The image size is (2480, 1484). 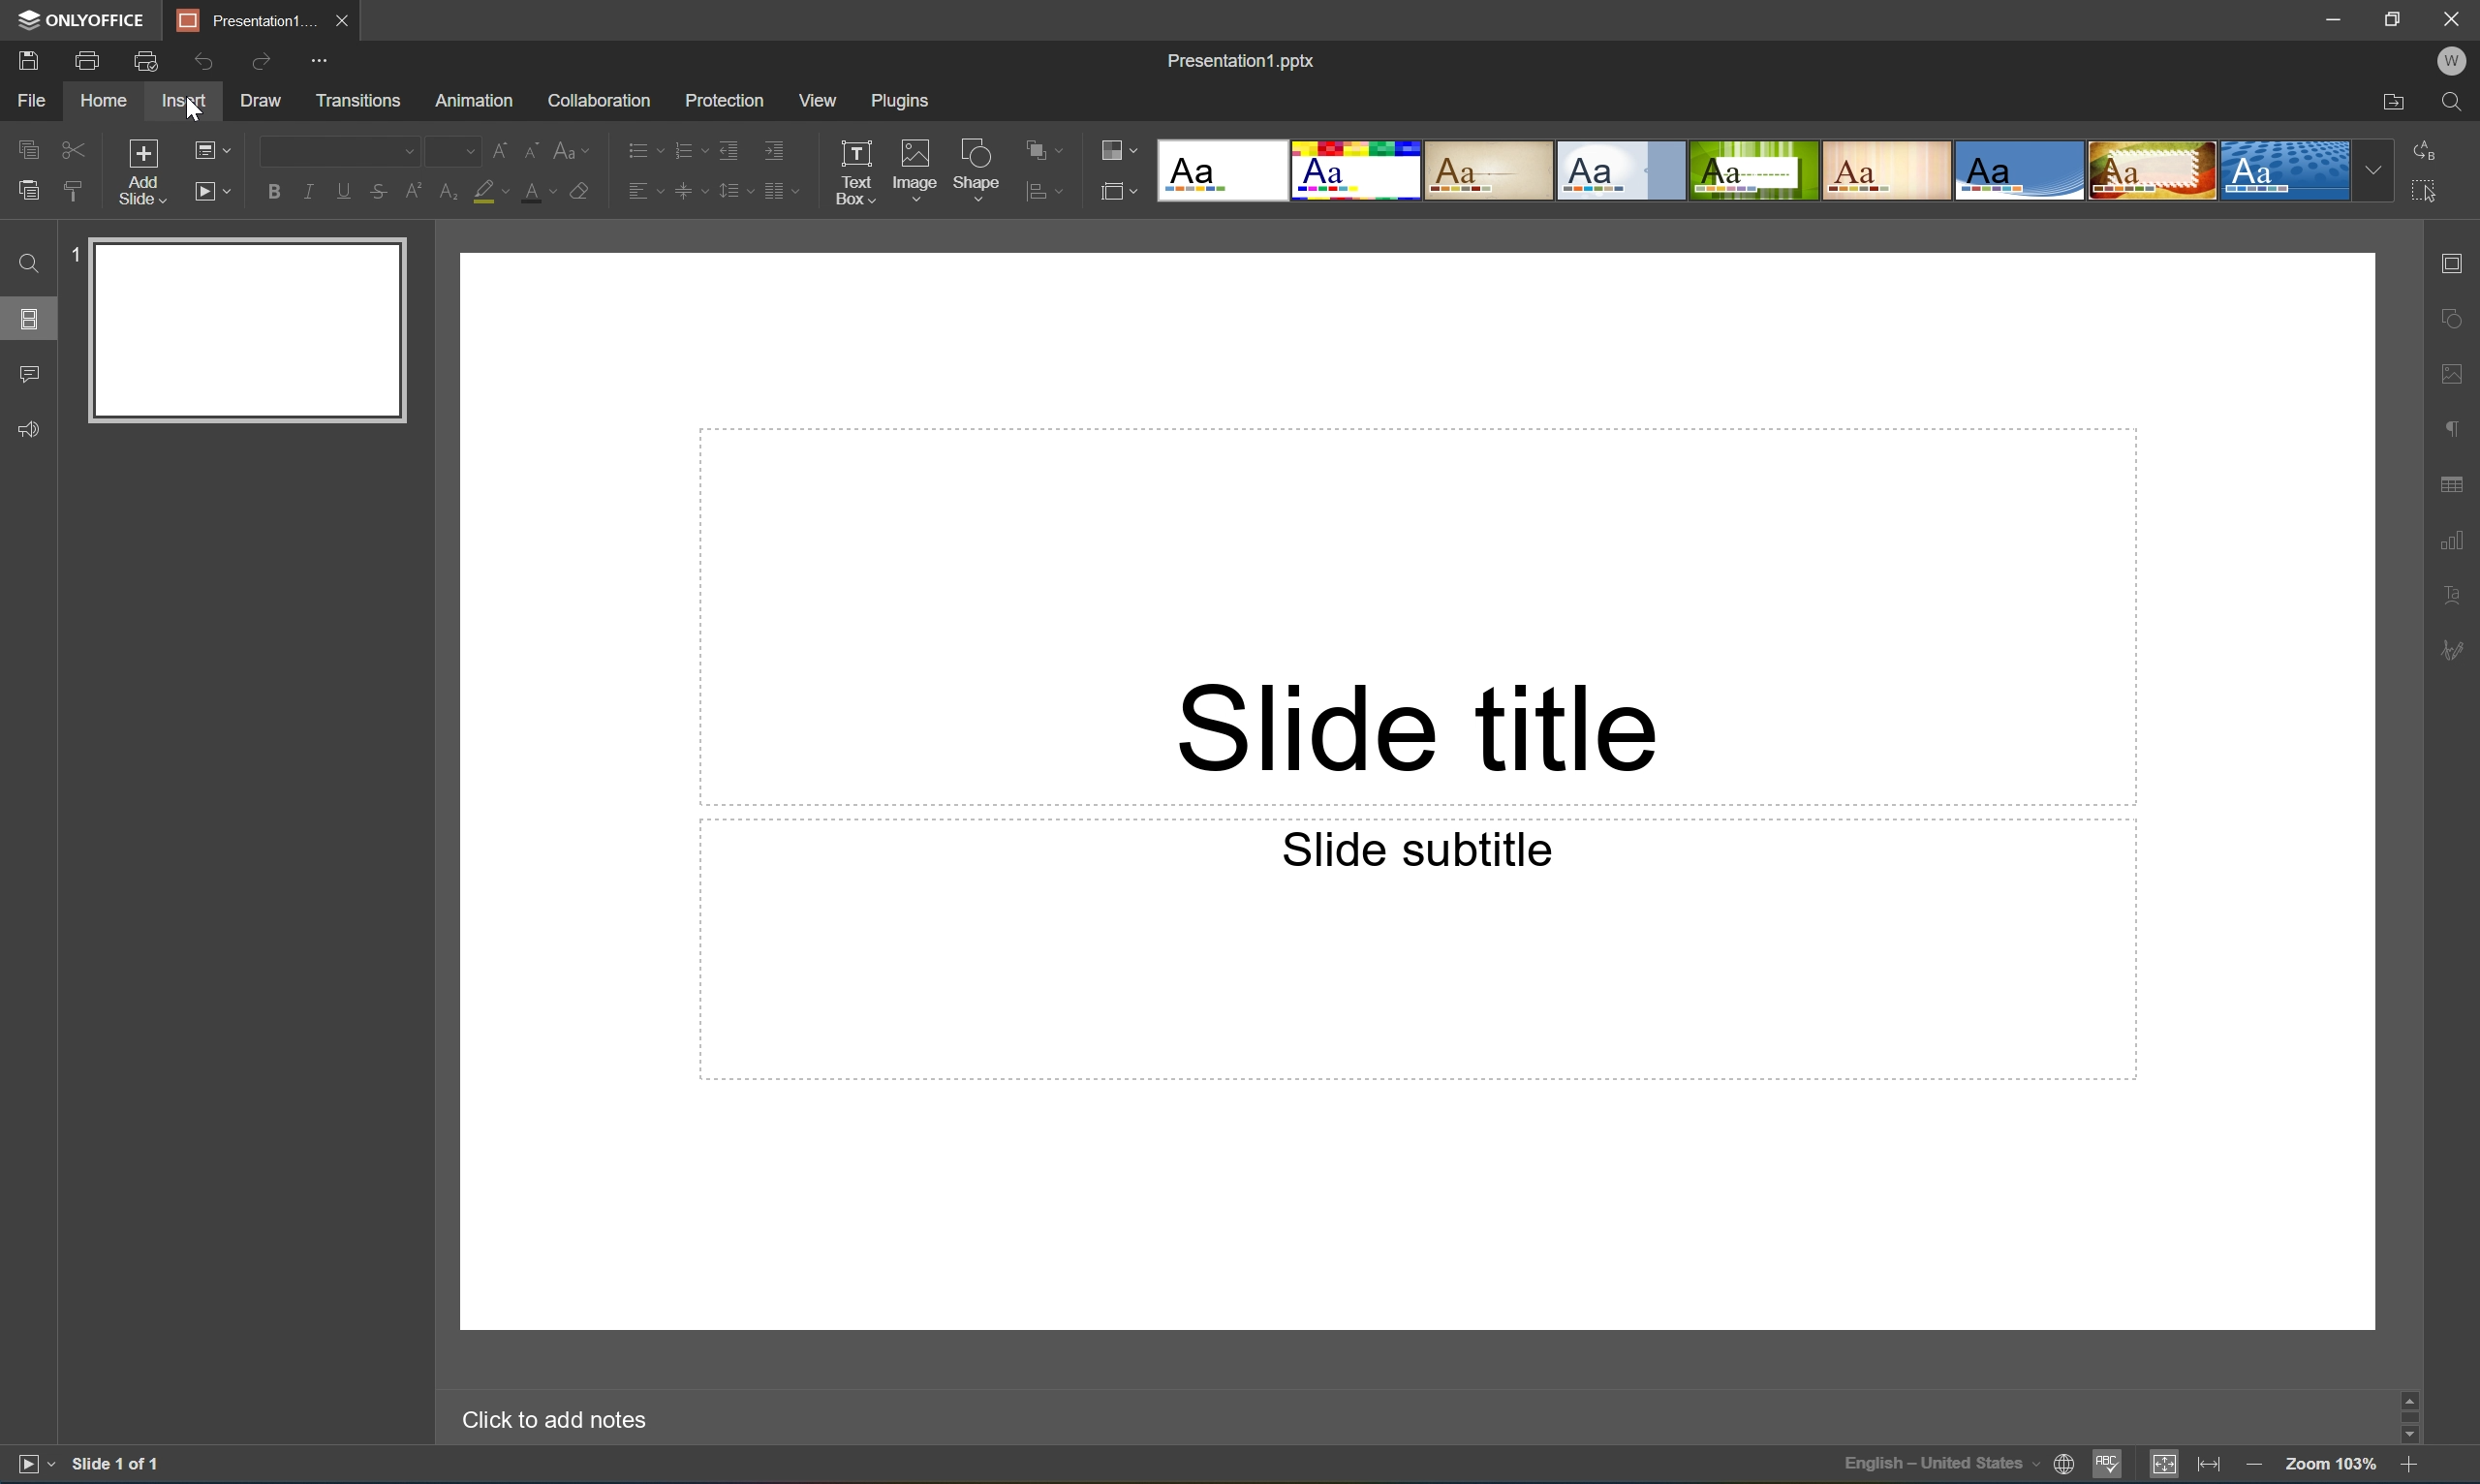 I want to click on Change slide layout, so click(x=208, y=148).